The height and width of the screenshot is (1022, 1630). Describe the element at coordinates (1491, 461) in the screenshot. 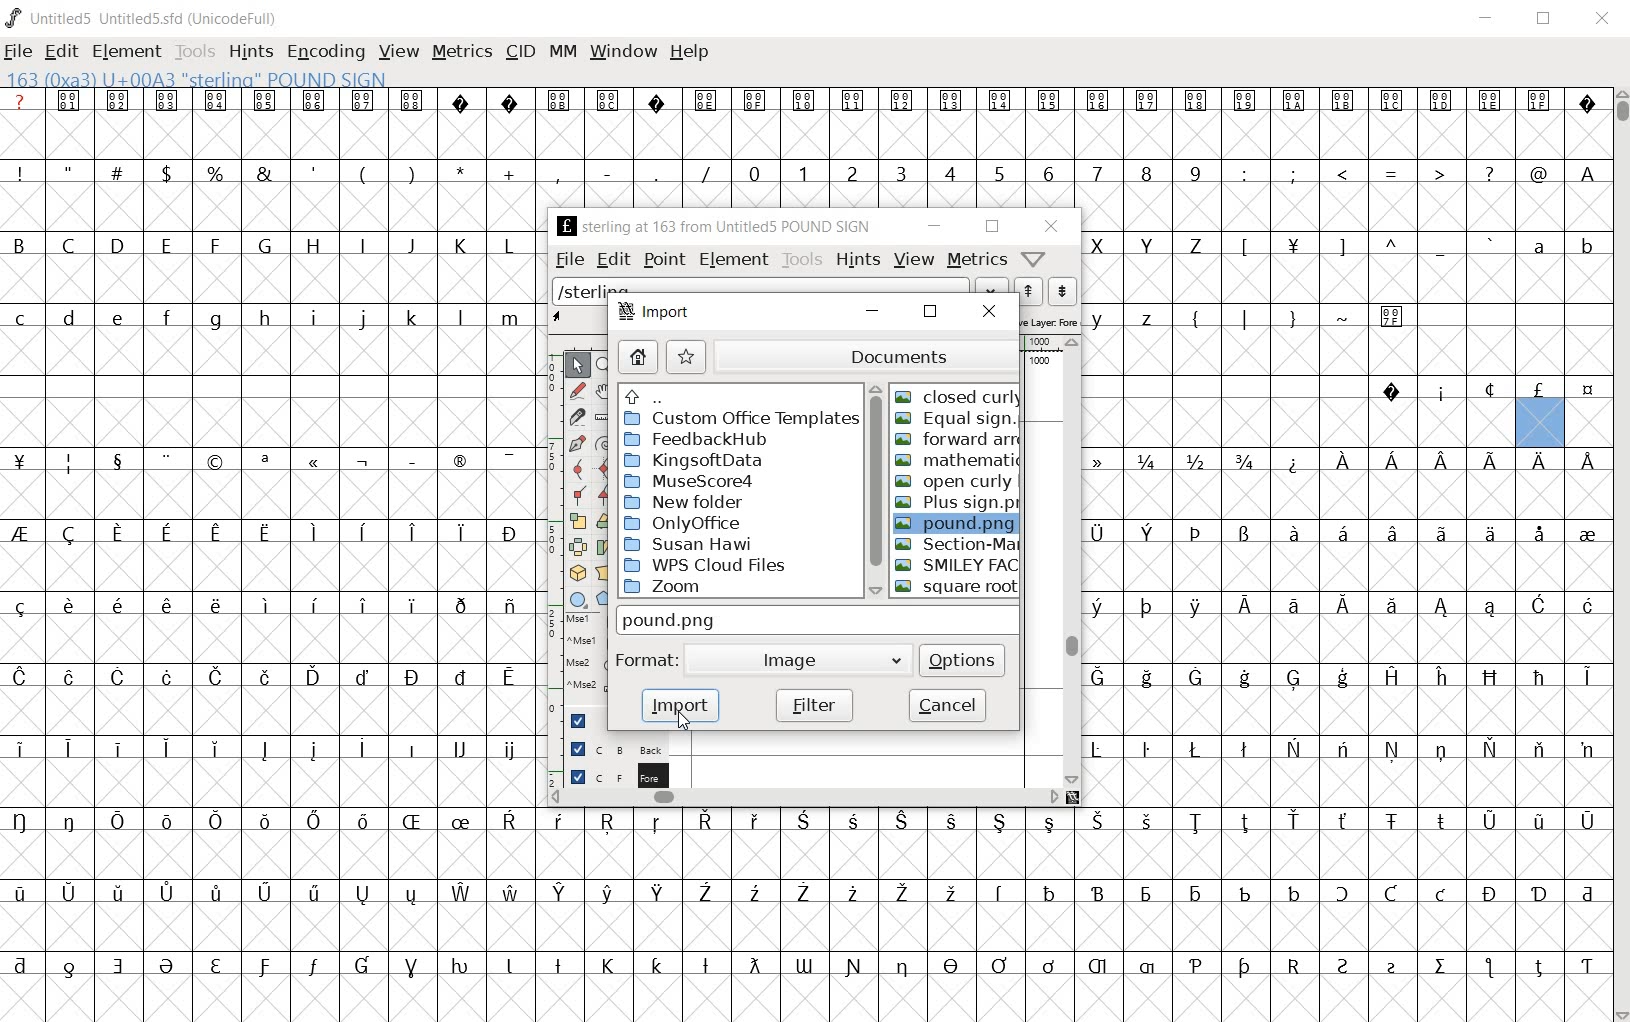

I see `Symbol` at that location.